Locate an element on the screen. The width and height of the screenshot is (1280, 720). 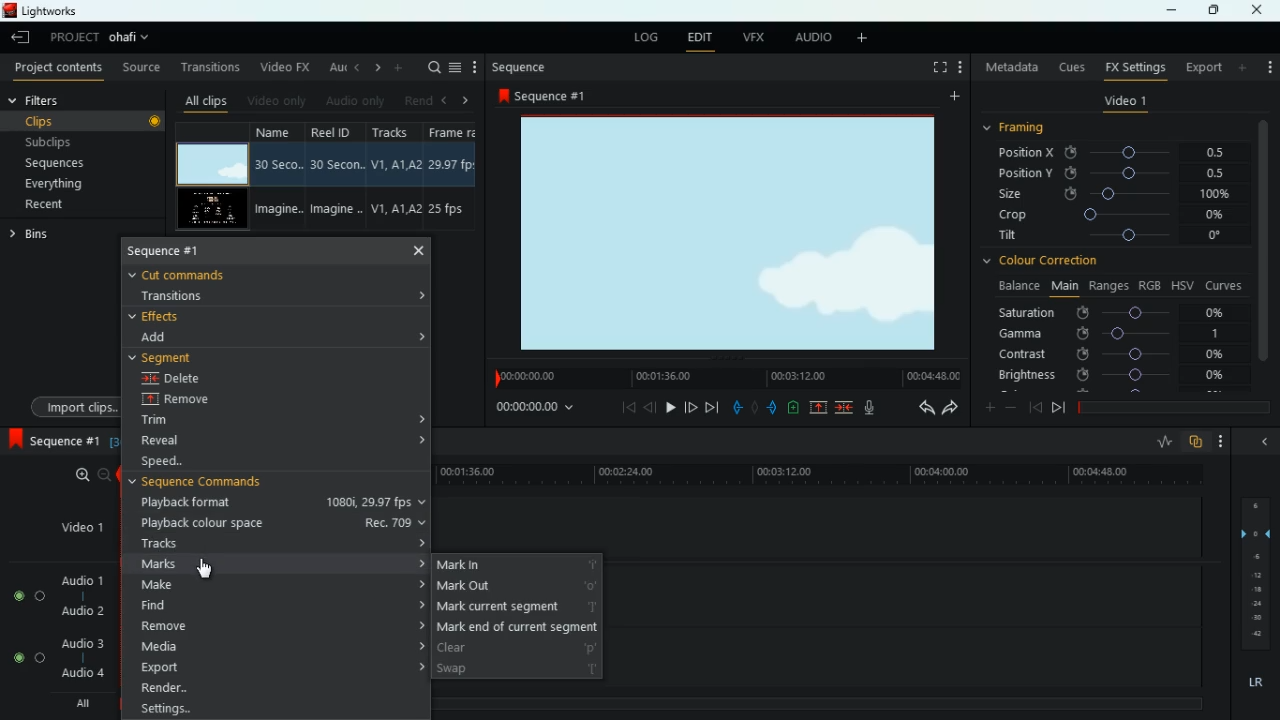
sequence is located at coordinates (522, 68).